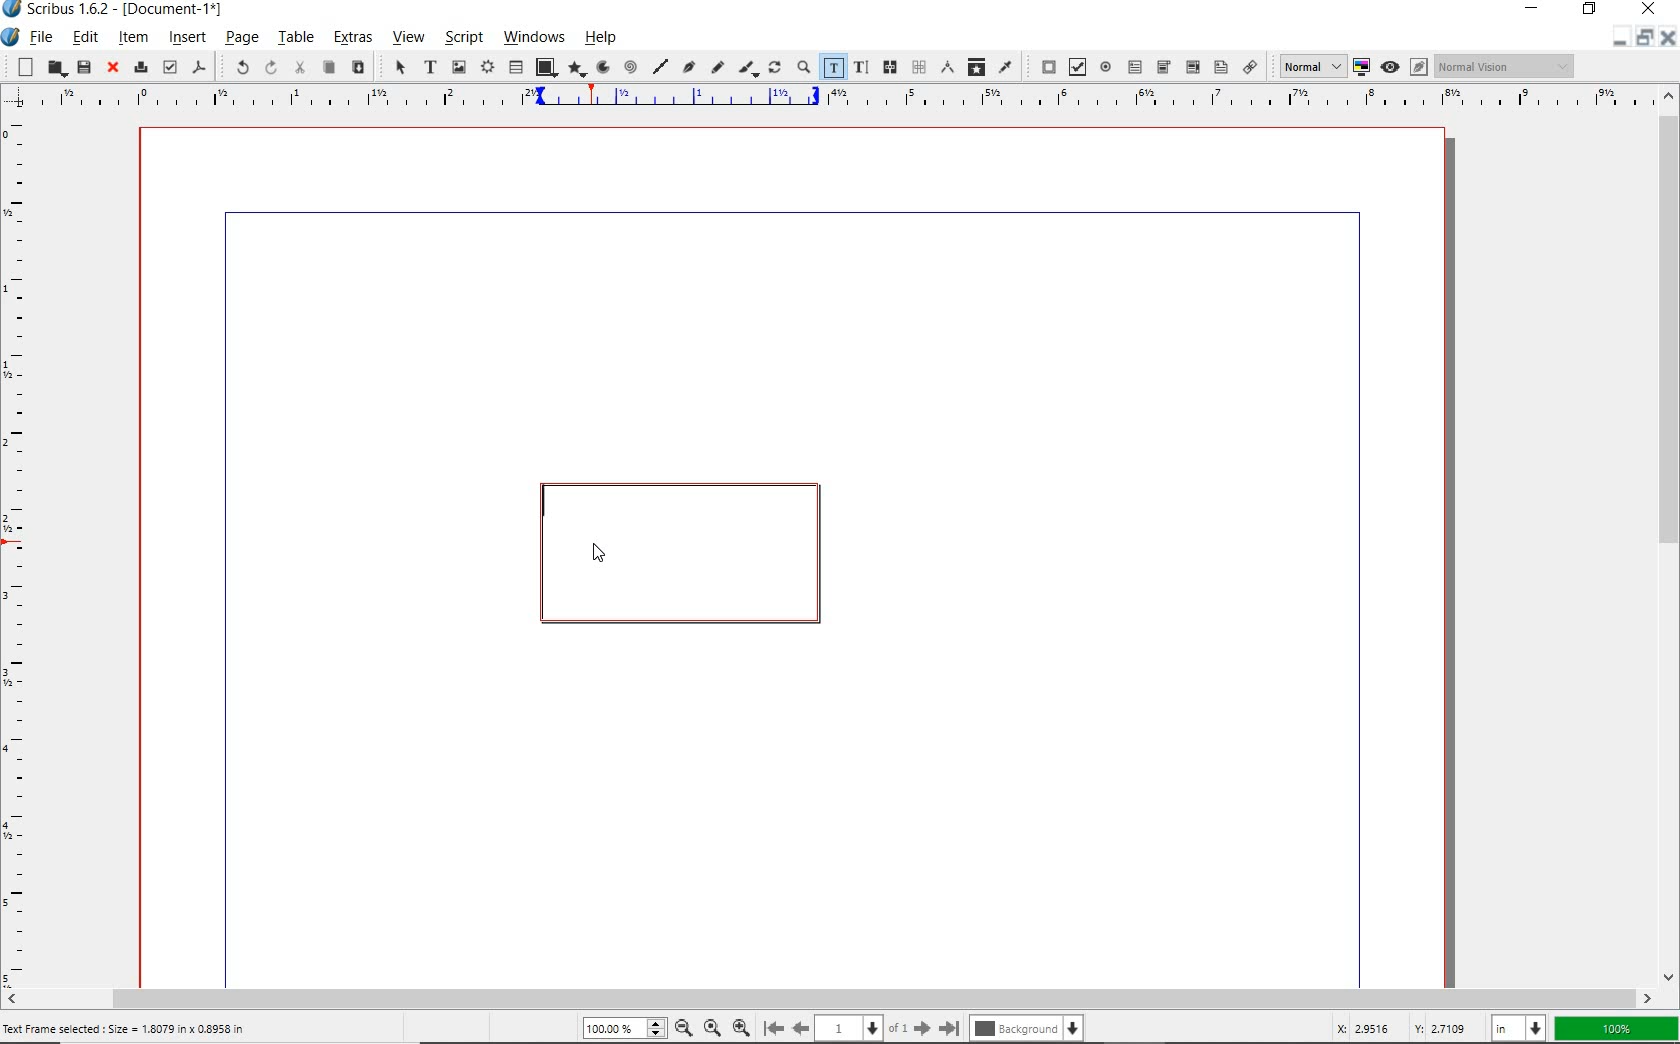 This screenshot has width=1680, height=1044. What do you see at coordinates (600, 40) in the screenshot?
I see `help` at bounding box center [600, 40].